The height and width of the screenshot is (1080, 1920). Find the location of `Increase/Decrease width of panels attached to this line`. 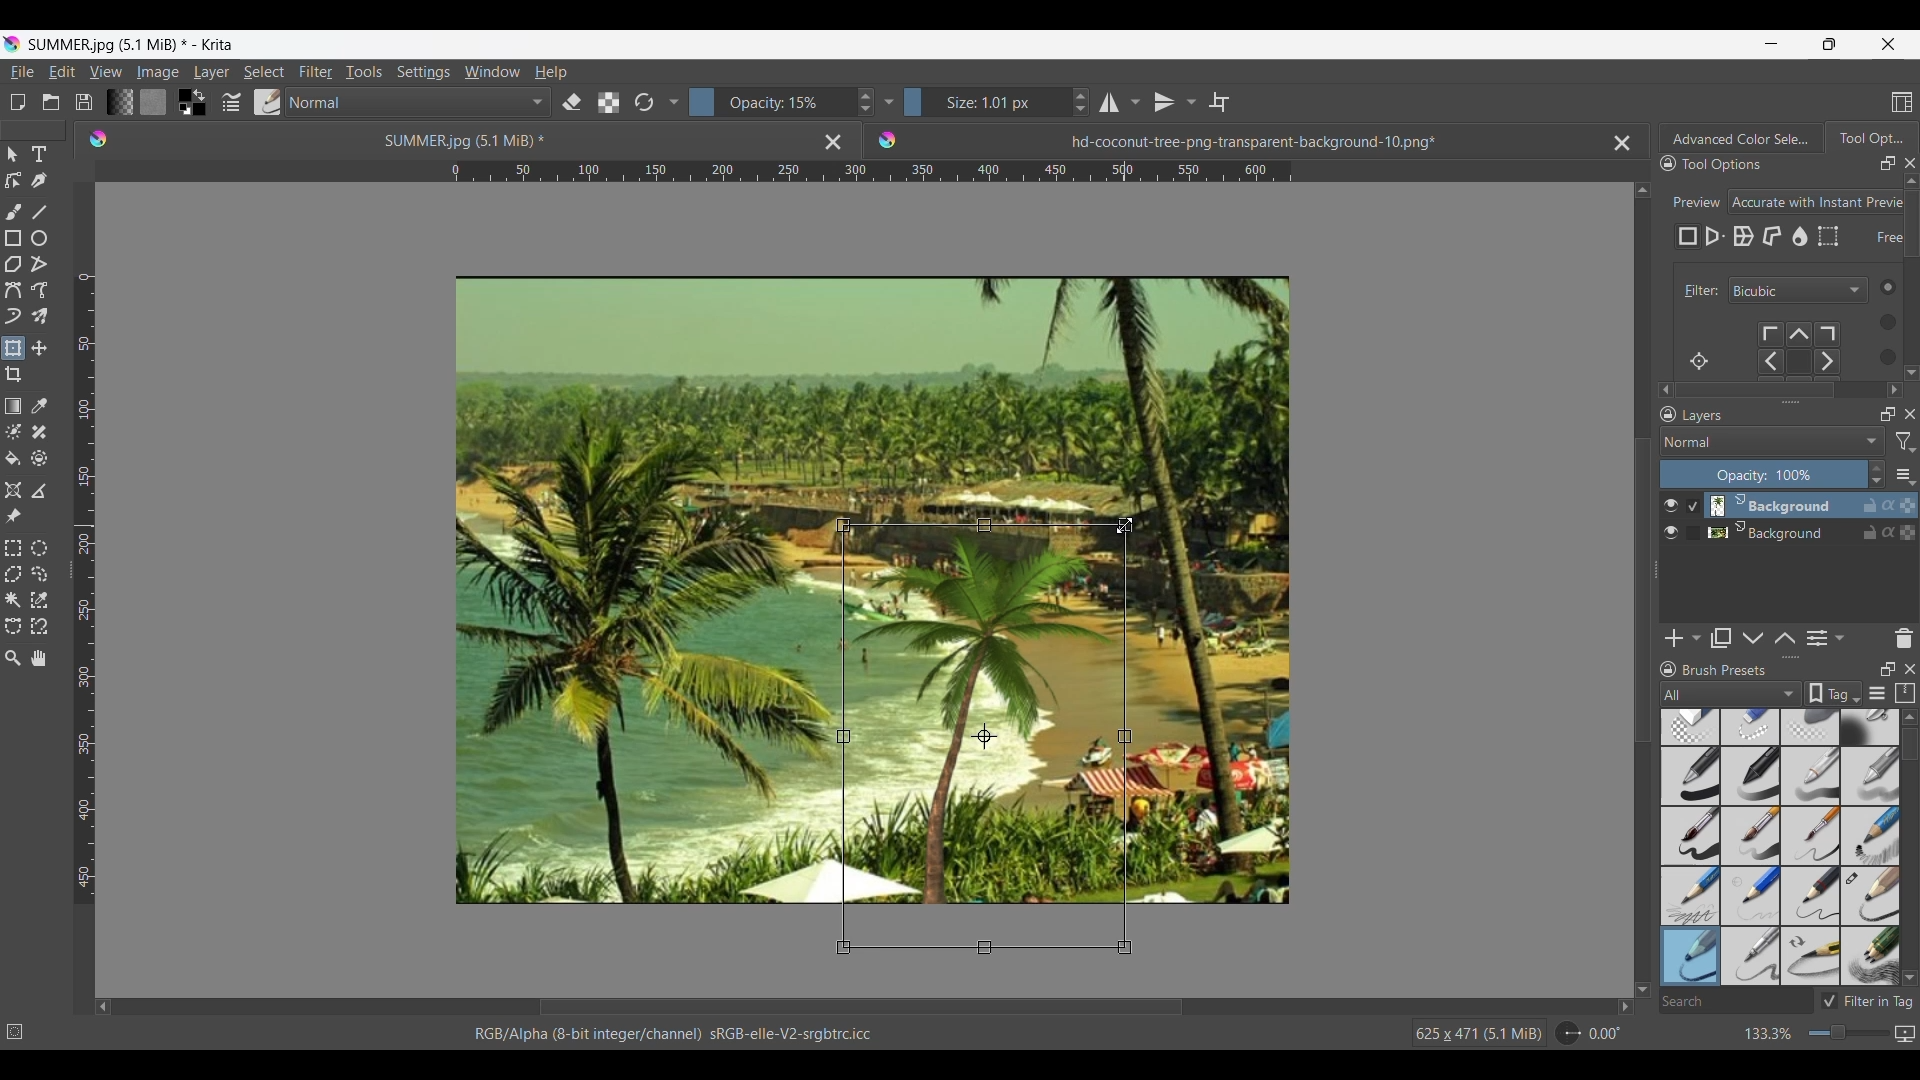

Increase/Decrease width of panels attached to this line is located at coordinates (1791, 401).